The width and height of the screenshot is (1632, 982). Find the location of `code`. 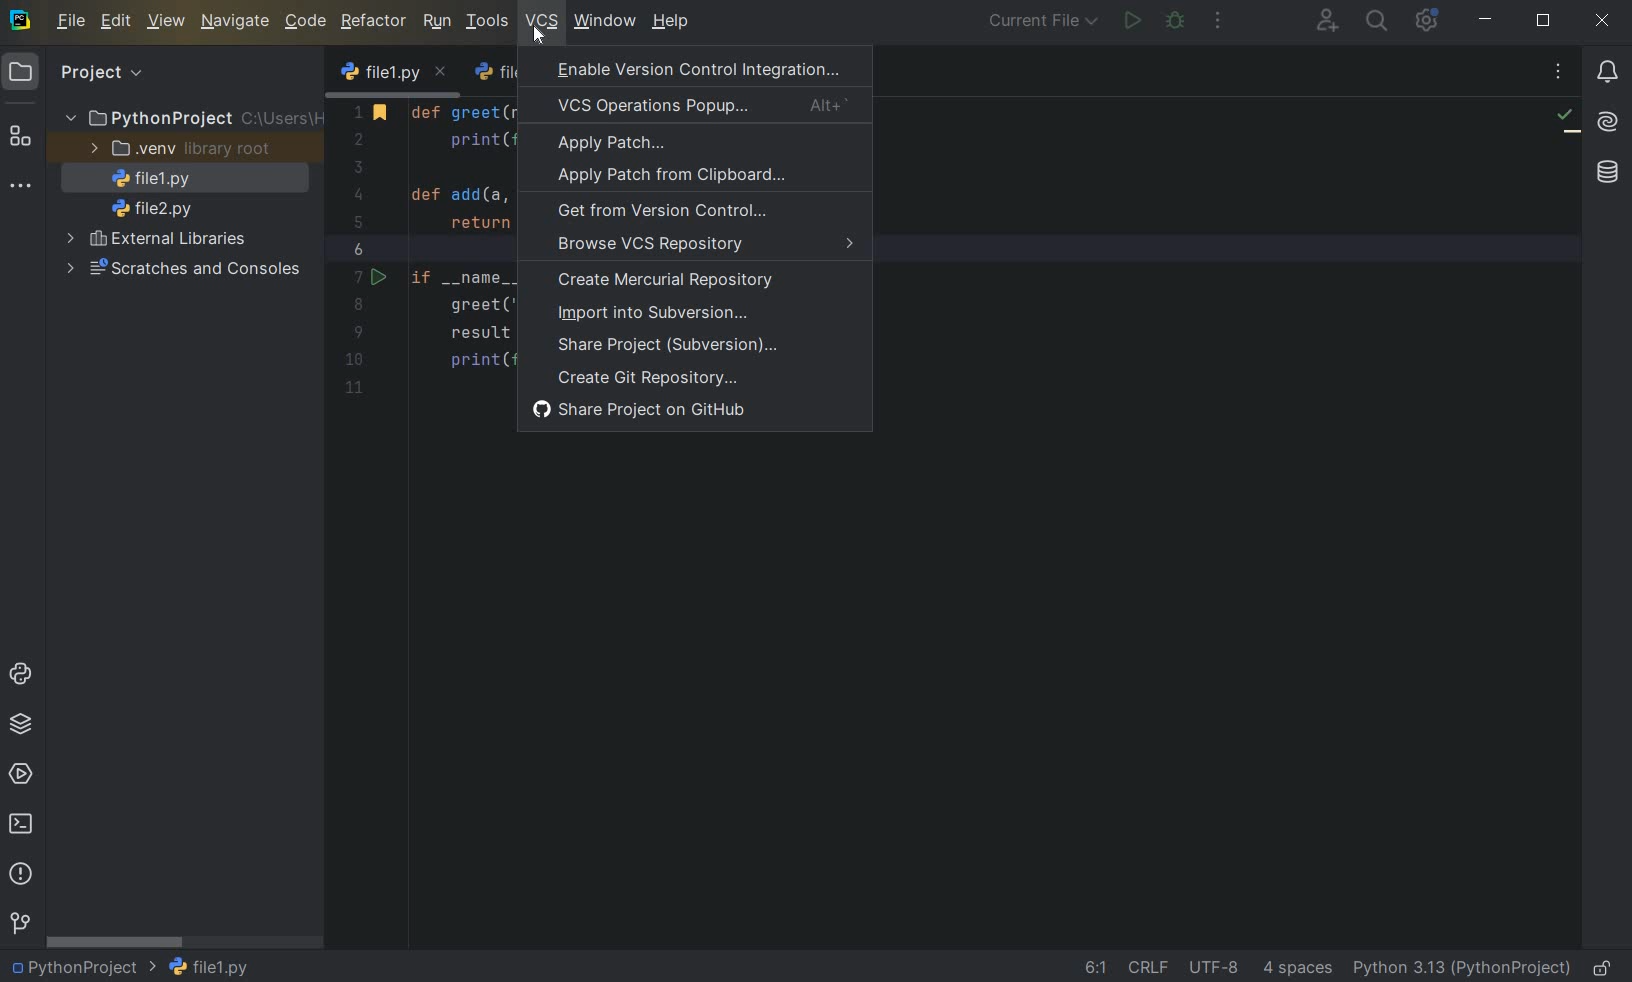

code is located at coordinates (461, 243).